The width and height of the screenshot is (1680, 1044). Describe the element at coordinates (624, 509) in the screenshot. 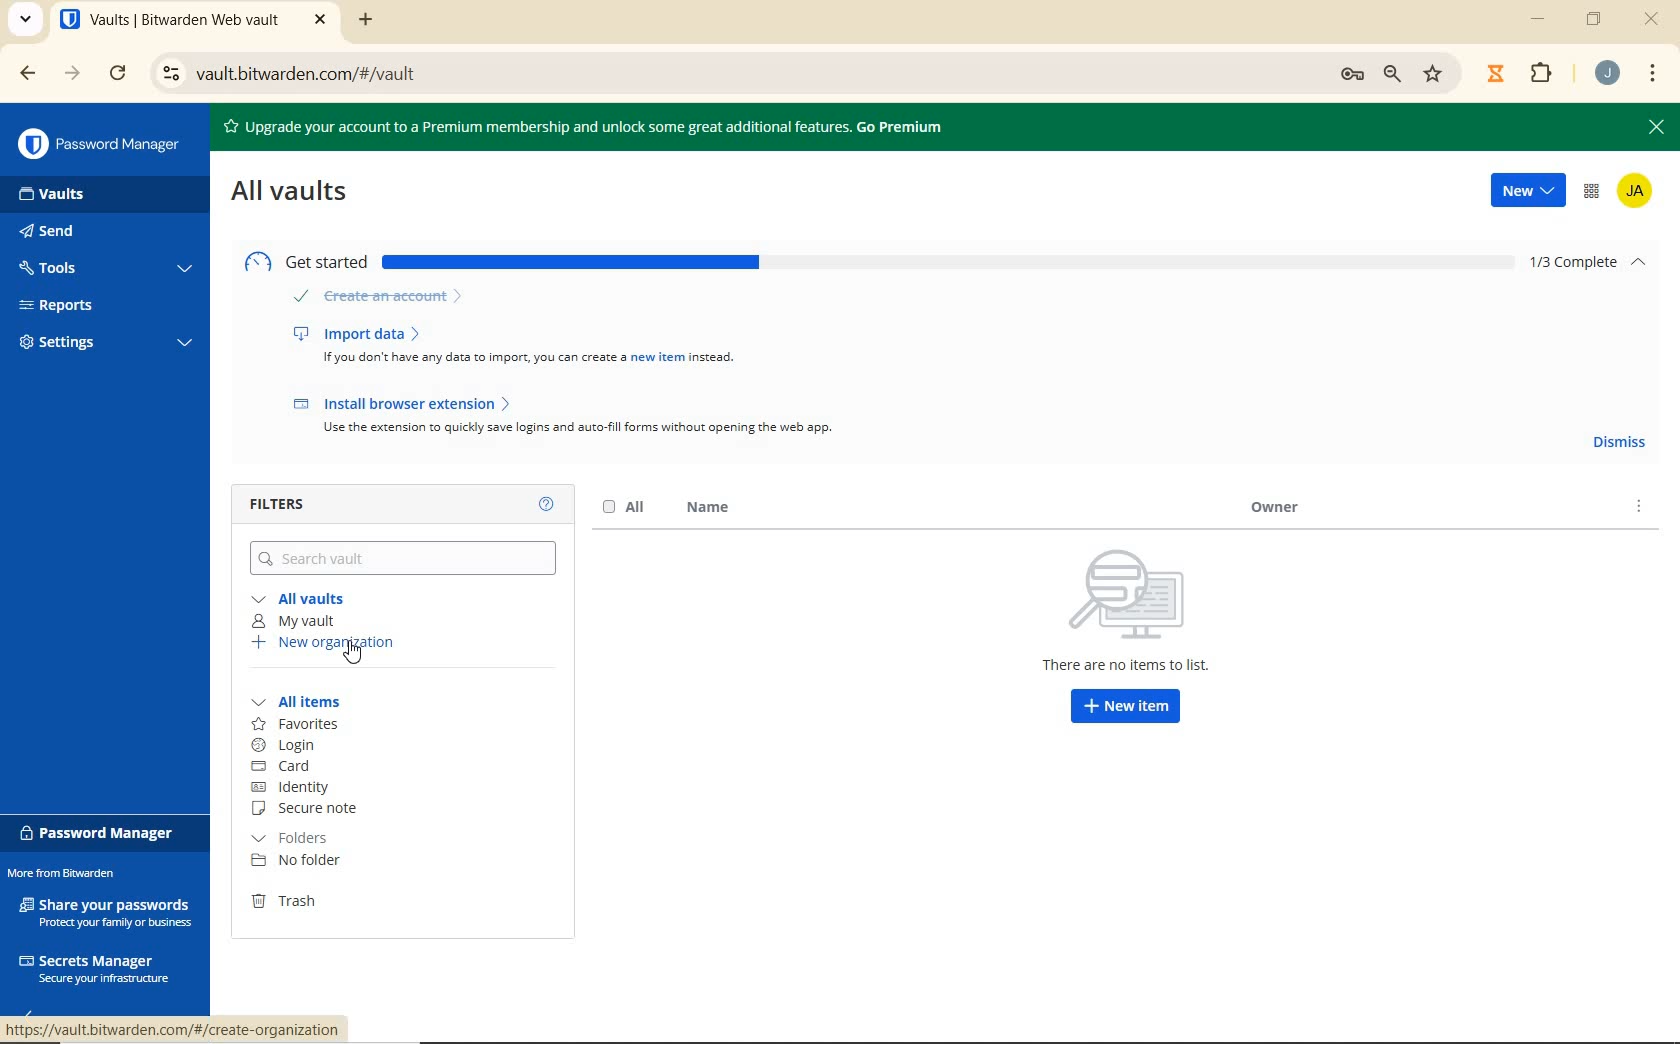

I see `all` at that location.